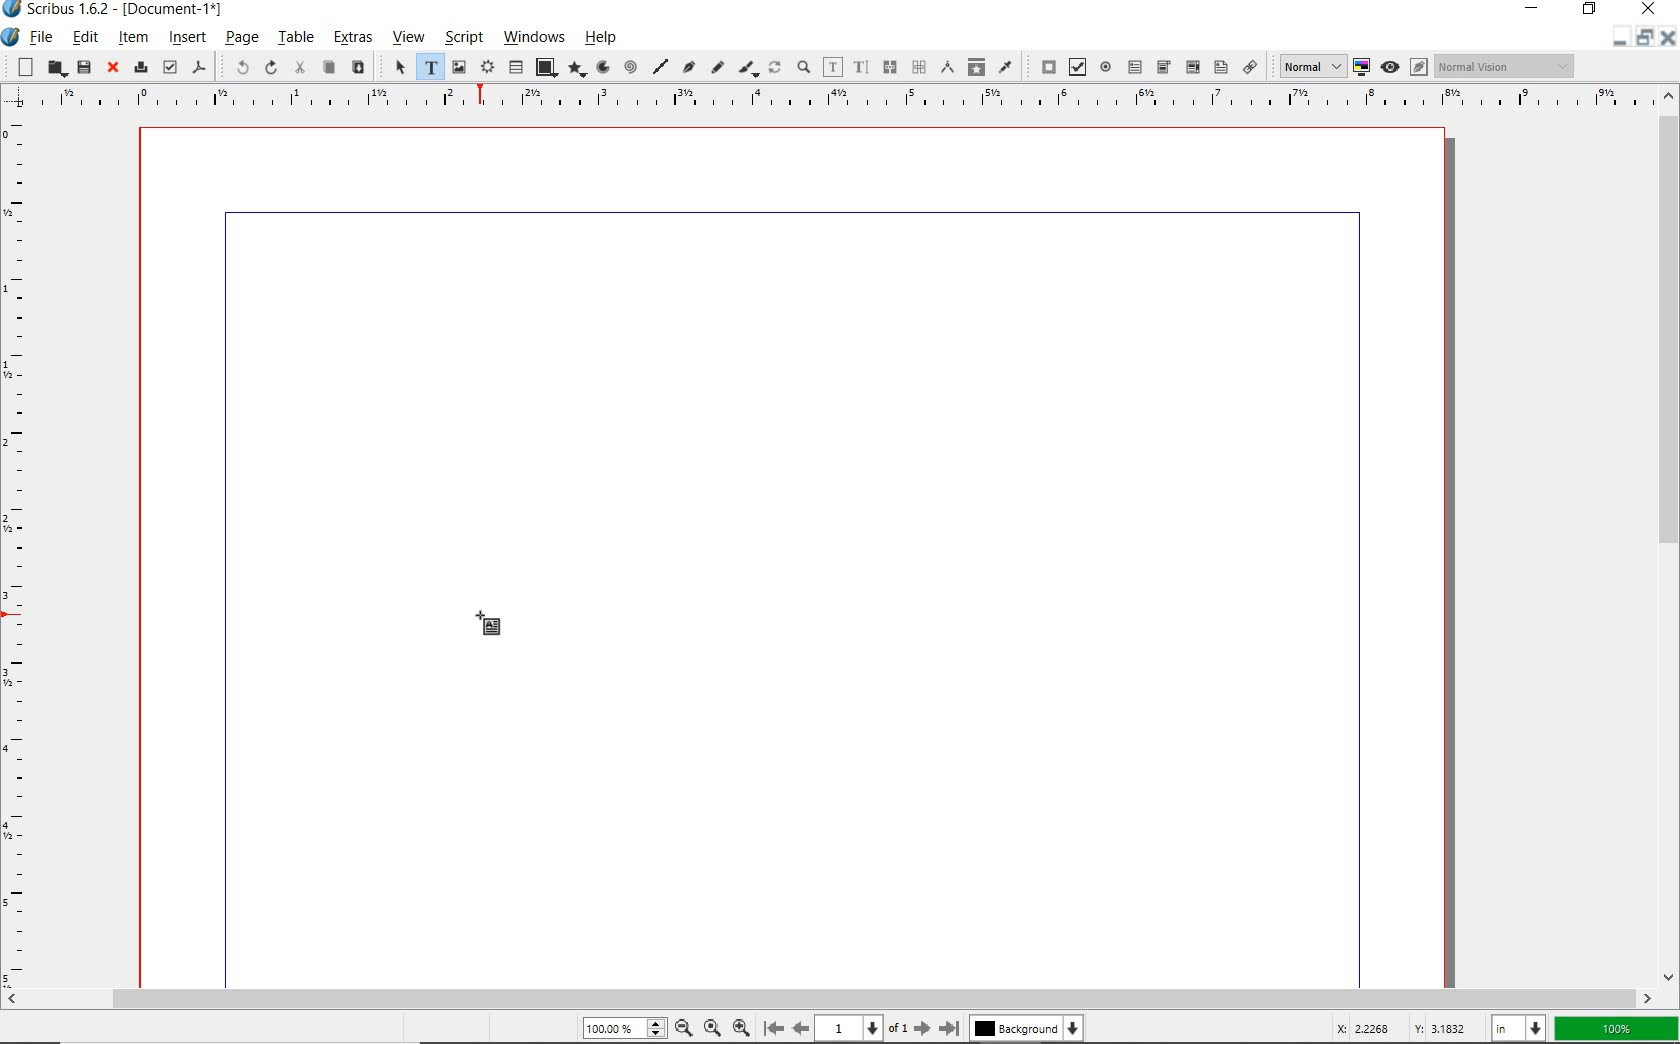 The height and width of the screenshot is (1044, 1680). I want to click on script, so click(461, 38).